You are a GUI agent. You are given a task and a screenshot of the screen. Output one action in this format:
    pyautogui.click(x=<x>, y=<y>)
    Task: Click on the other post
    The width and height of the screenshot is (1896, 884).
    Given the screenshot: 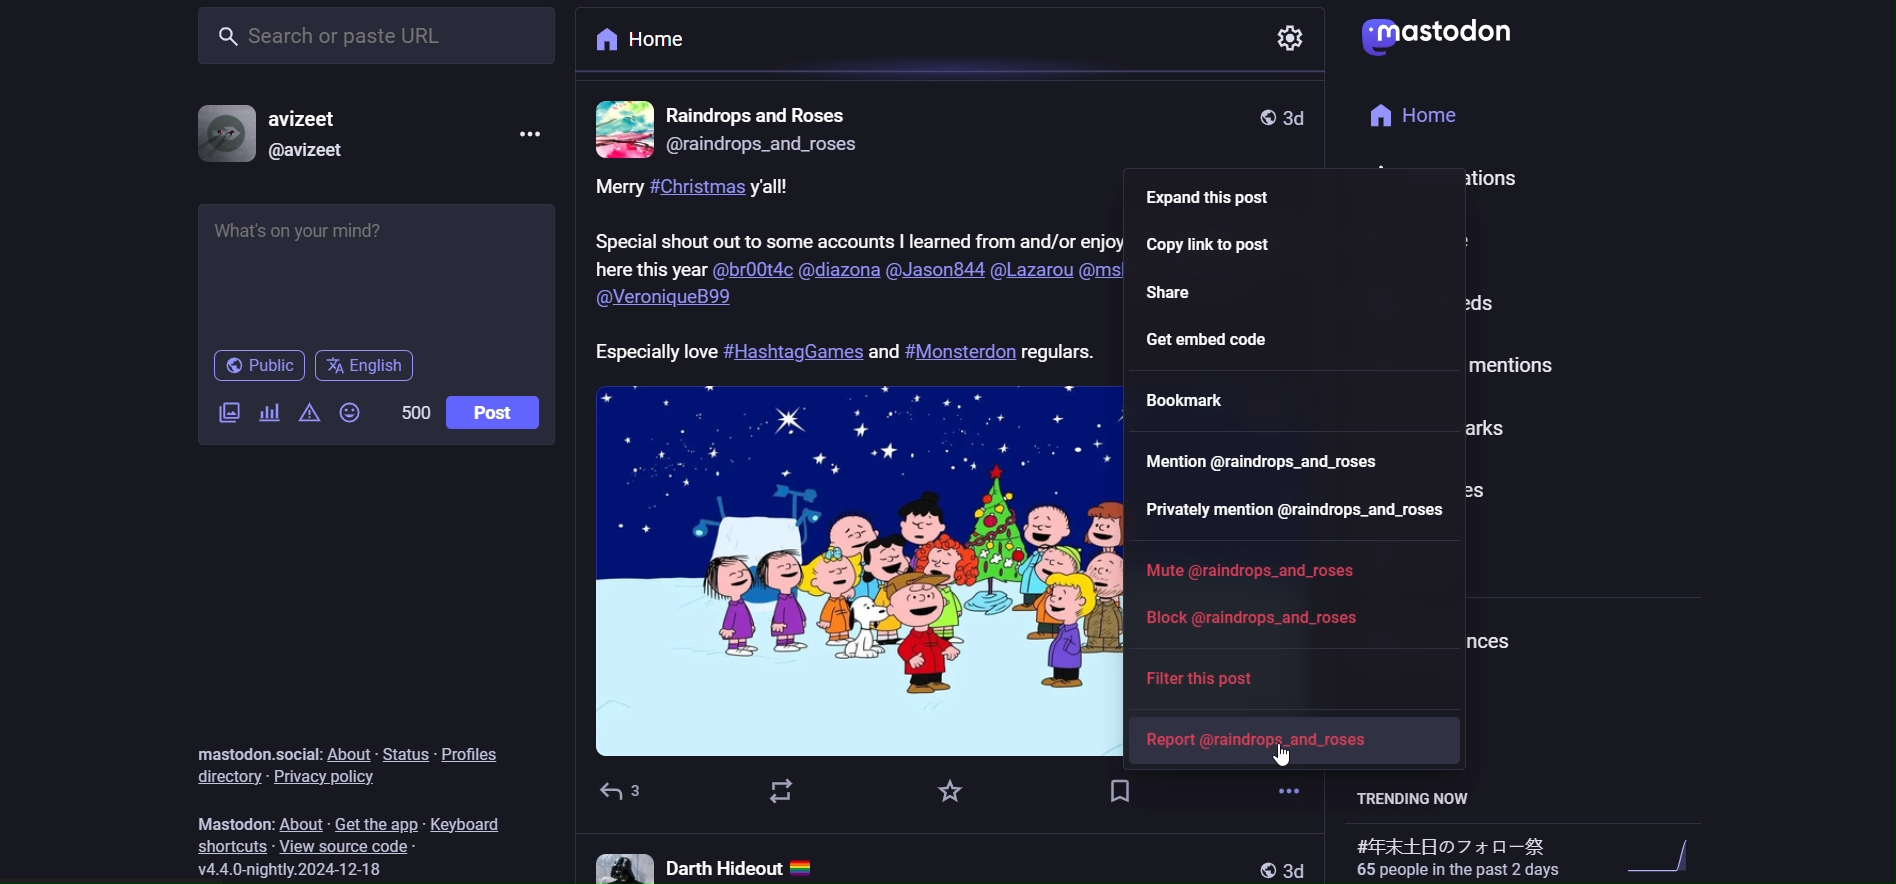 What is the action you would take?
    pyautogui.click(x=948, y=859)
    